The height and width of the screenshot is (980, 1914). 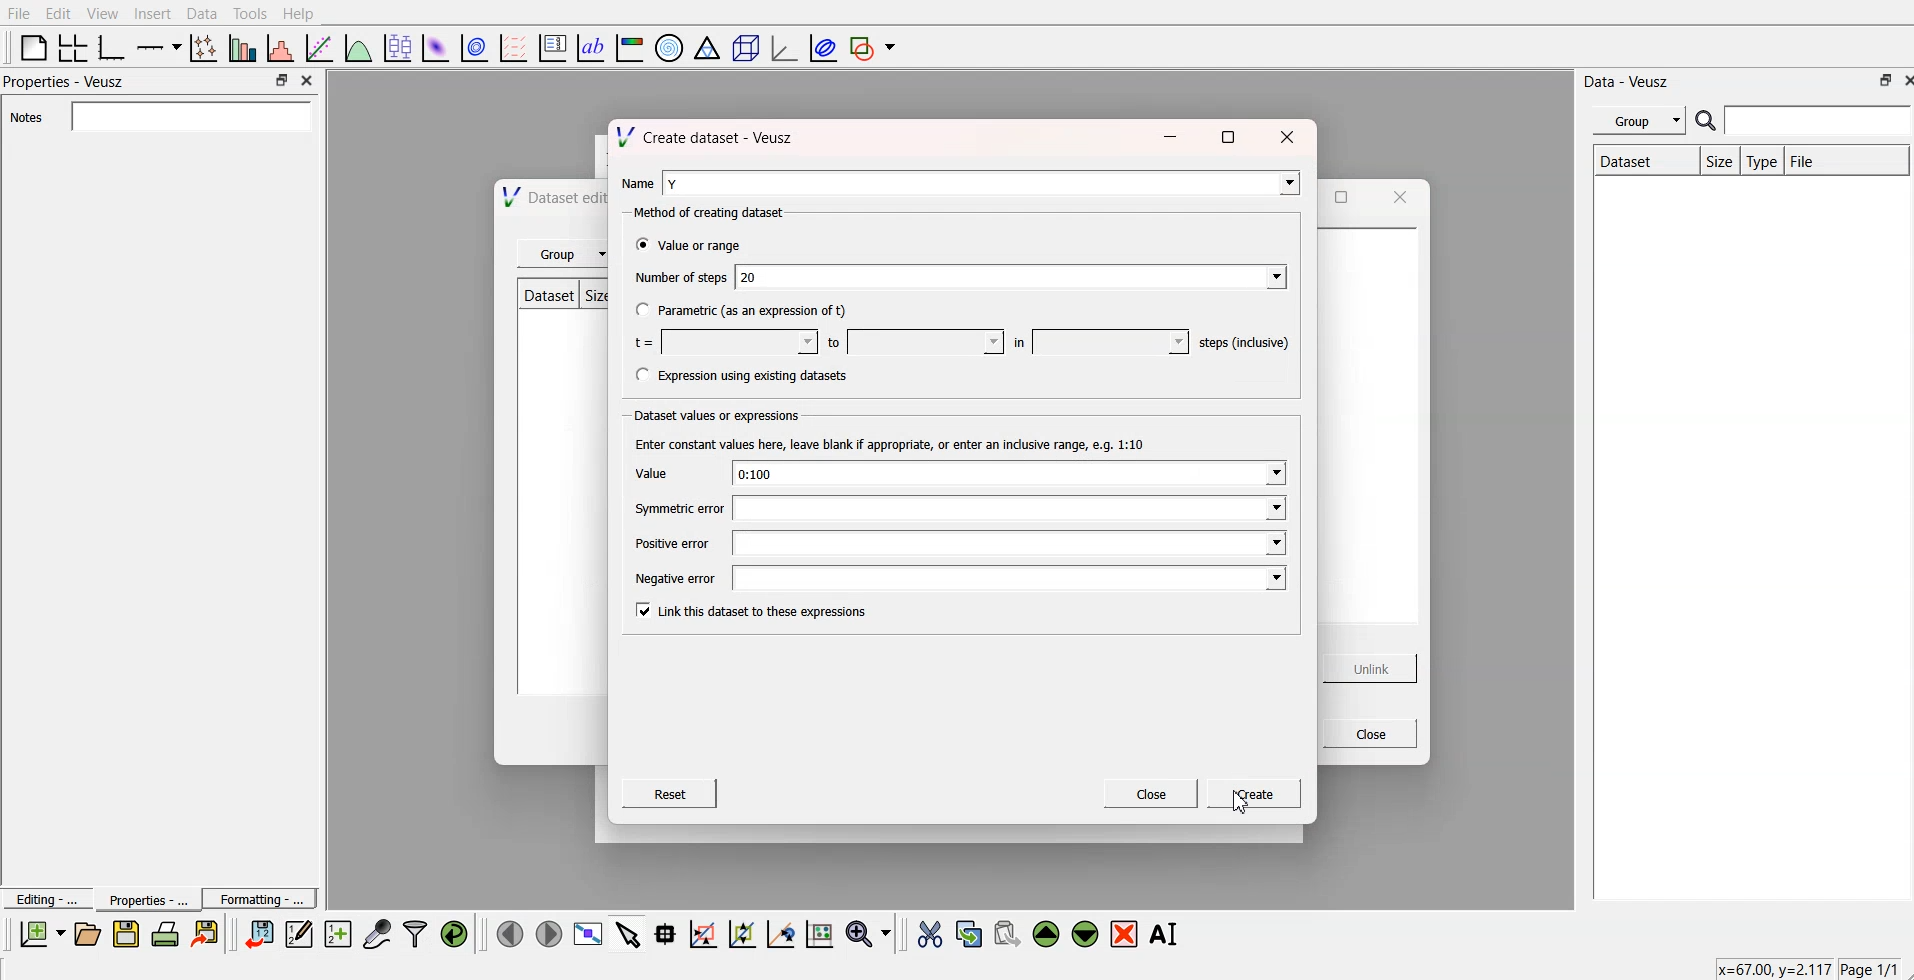 What do you see at coordinates (43, 934) in the screenshot?
I see `New document` at bounding box center [43, 934].